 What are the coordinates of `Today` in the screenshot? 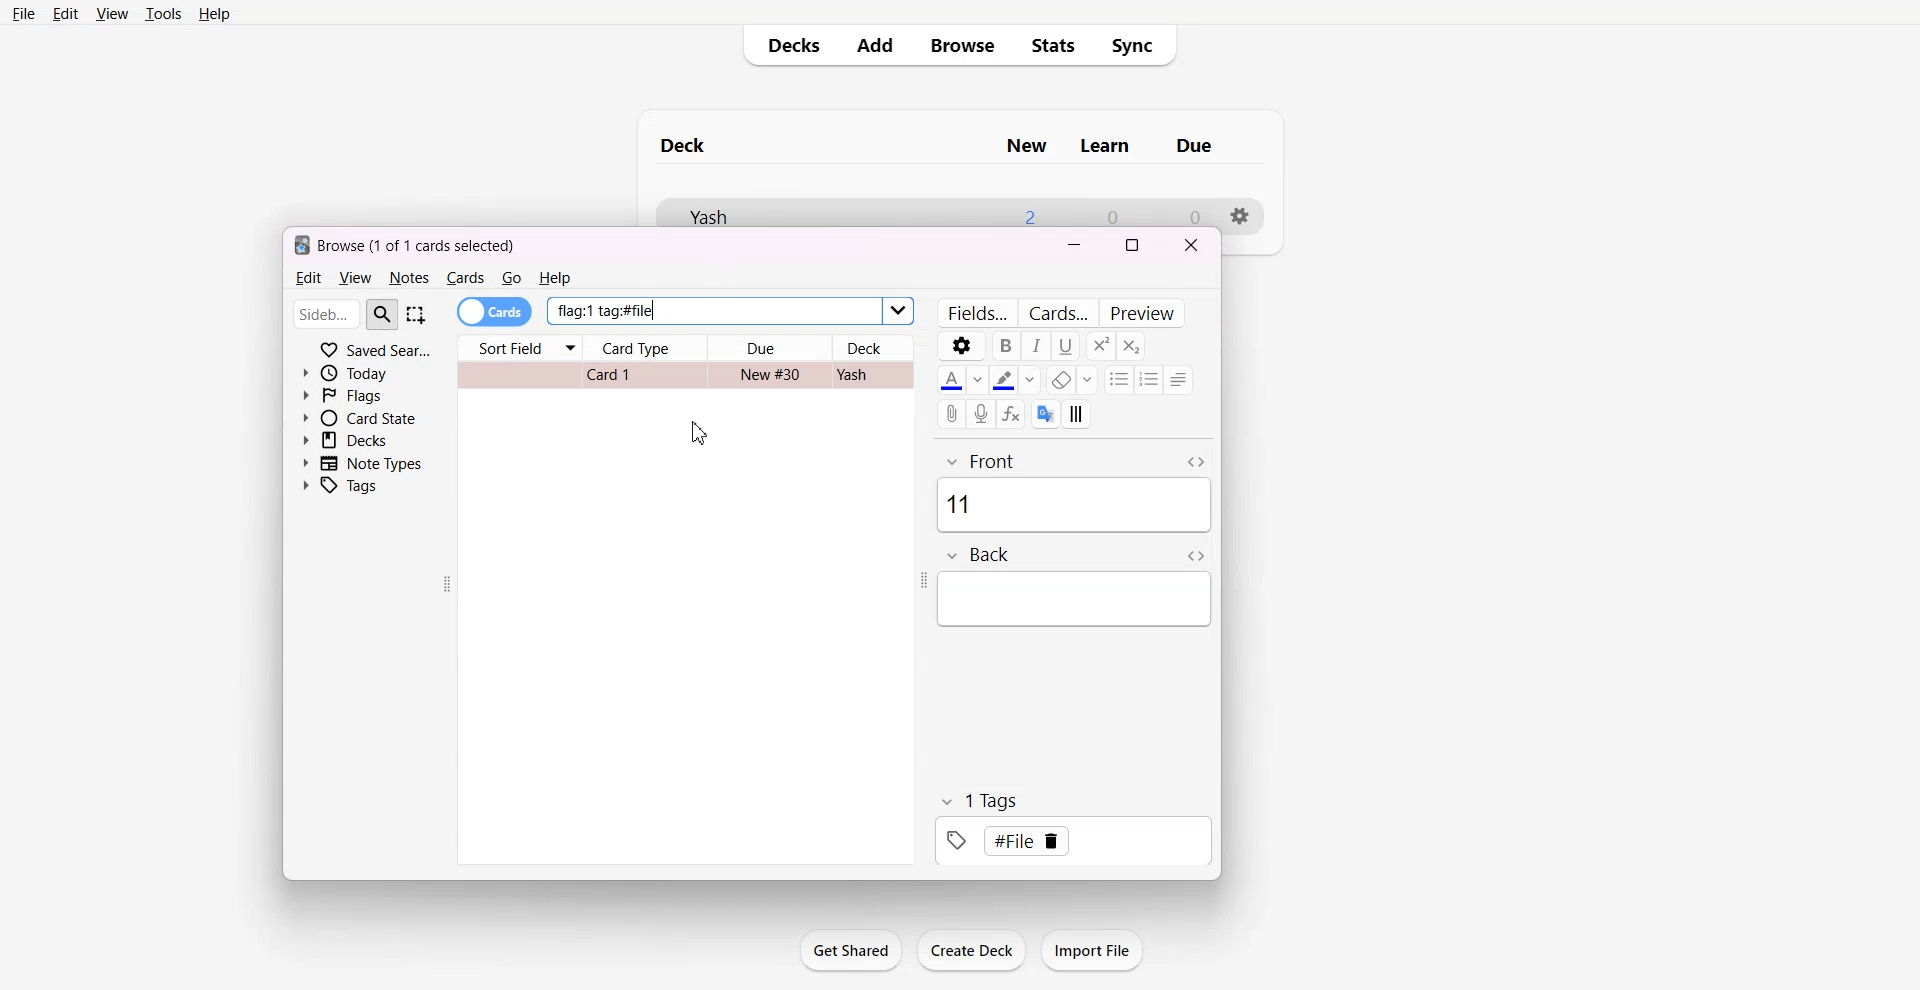 It's located at (357, 374).